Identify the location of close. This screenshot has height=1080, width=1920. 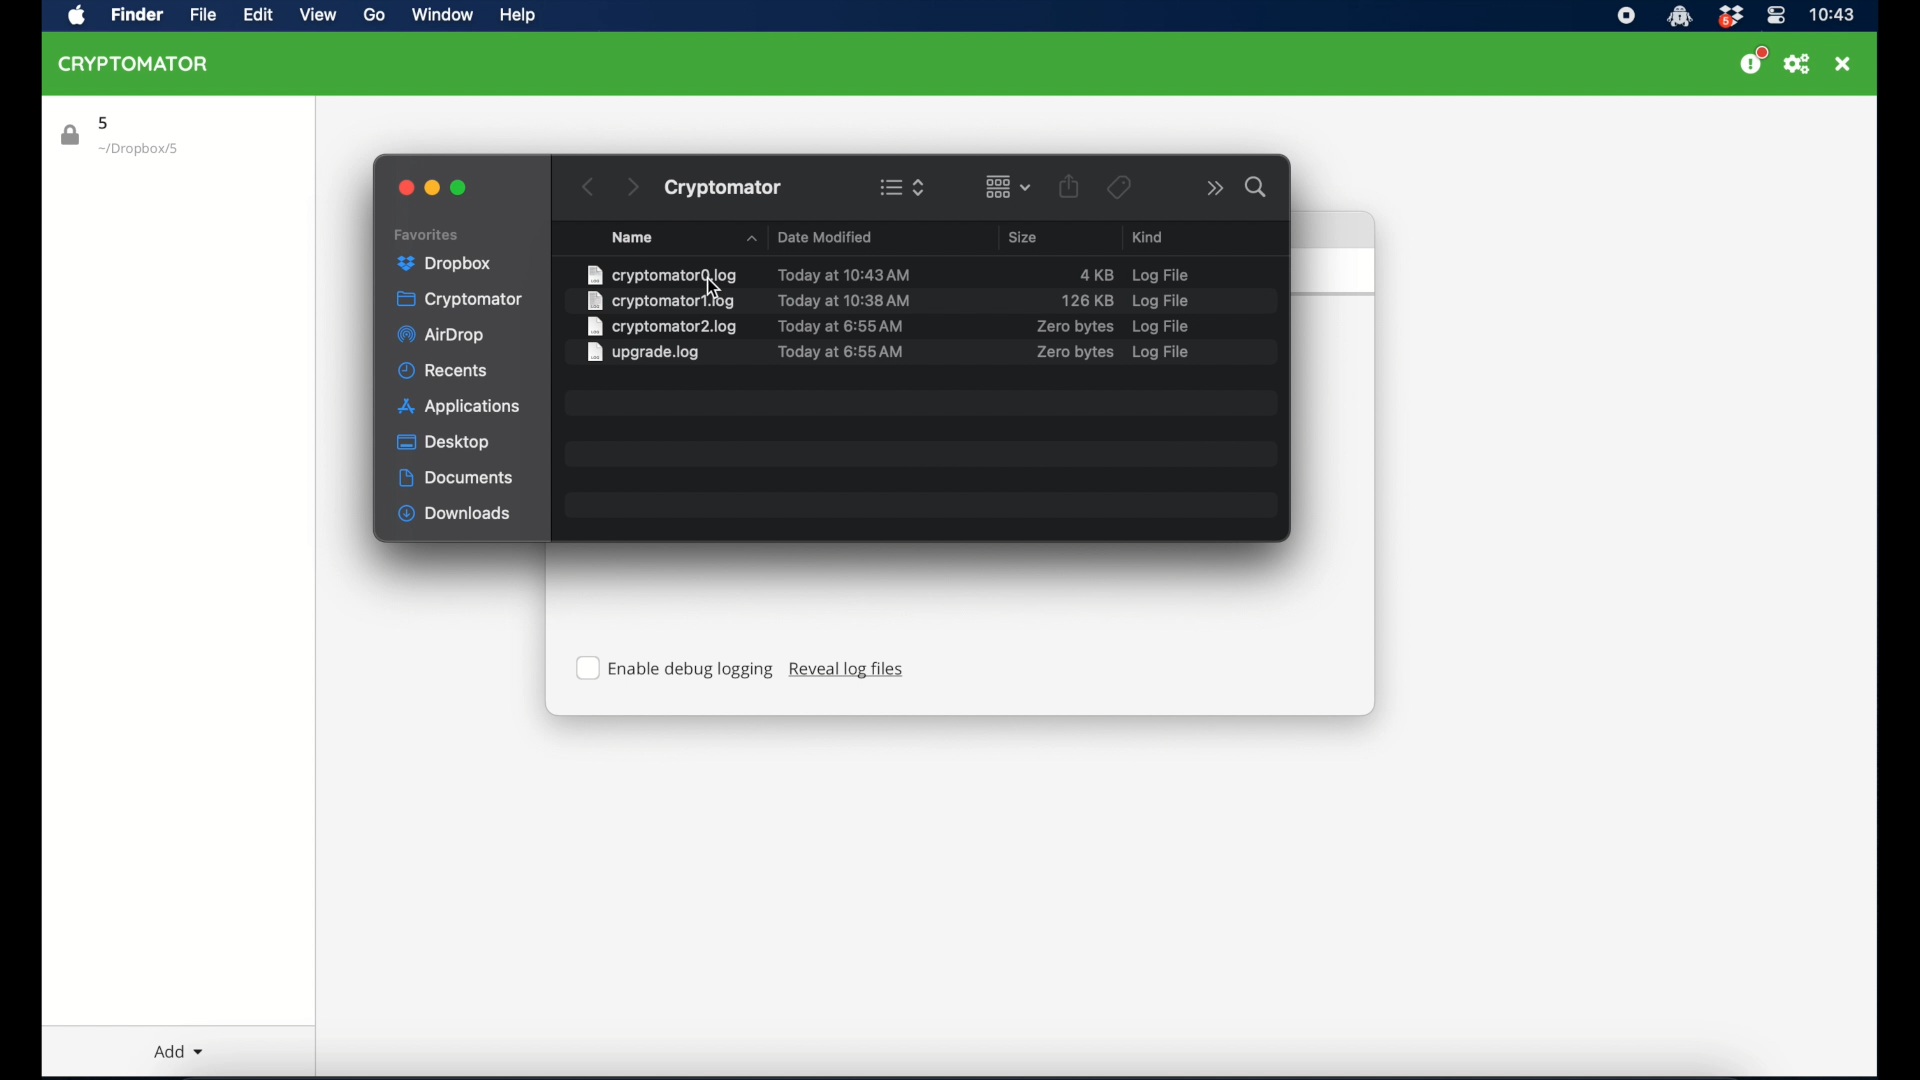
(1843, 64).